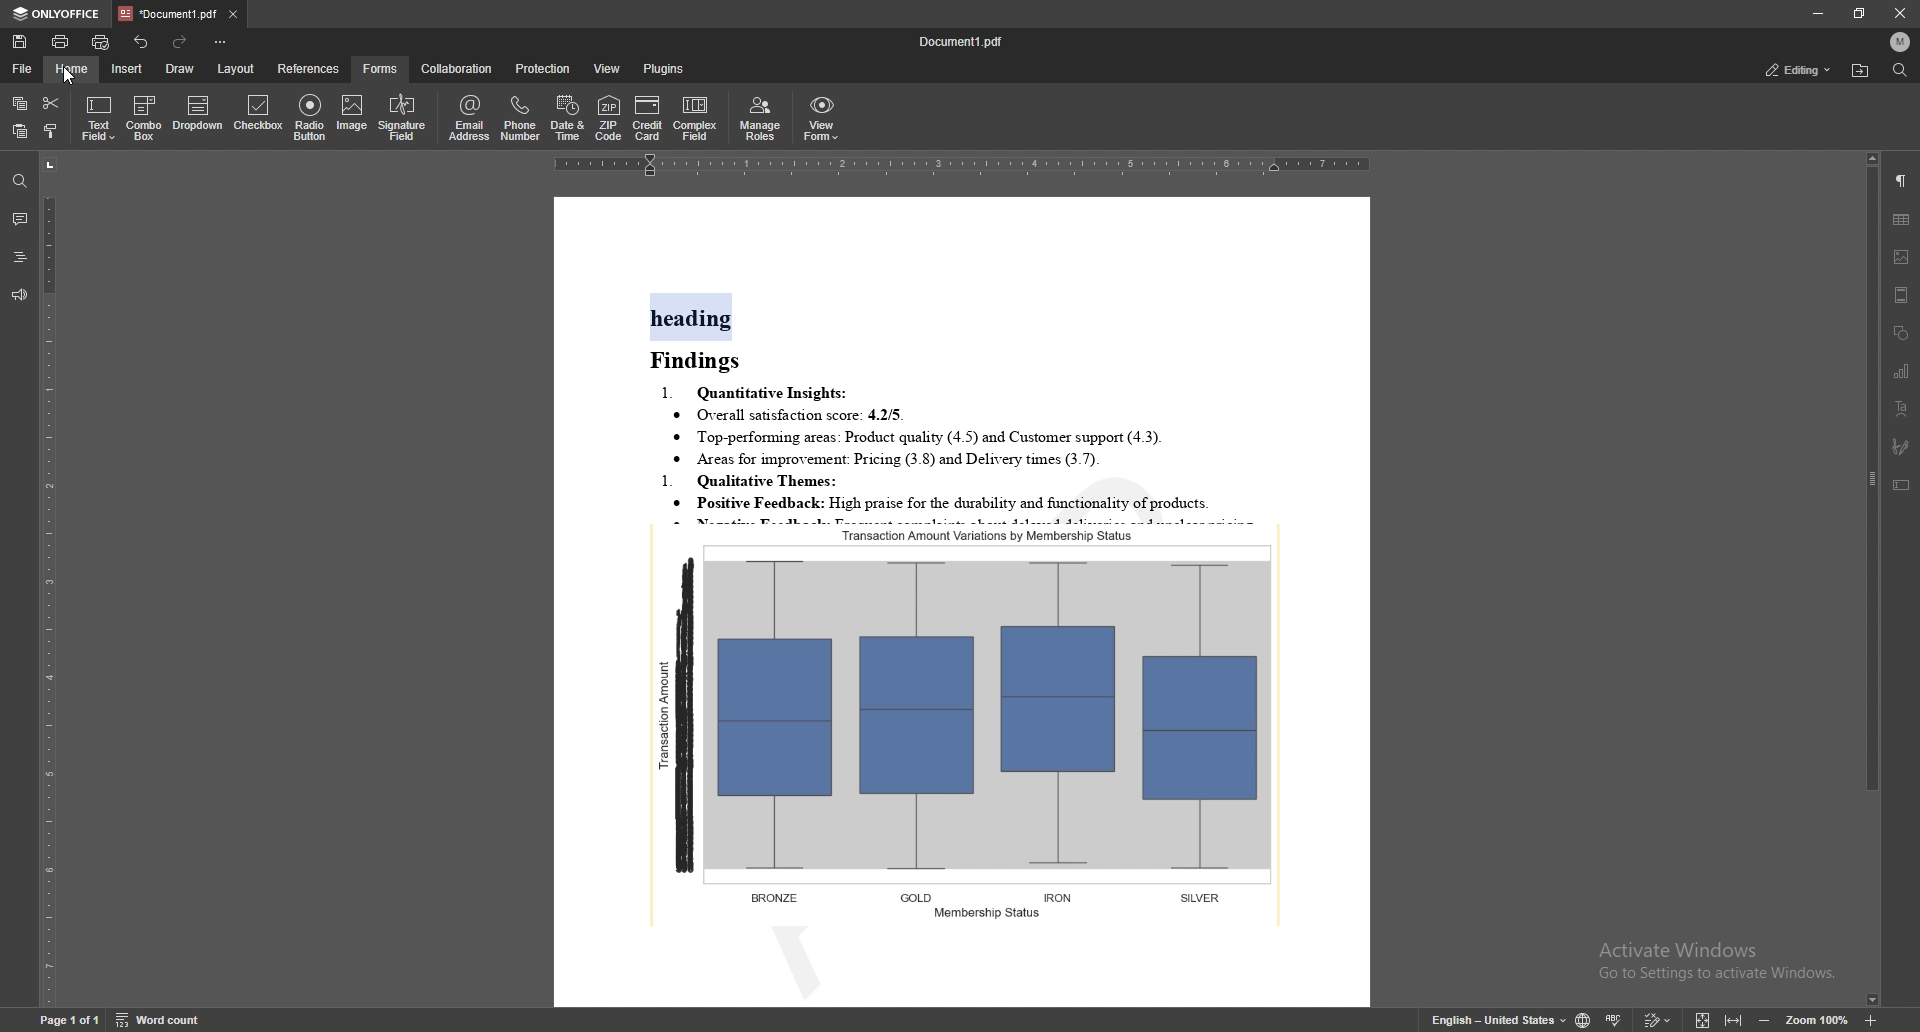 This screenshot has height=1032, width=1920. I want to click on minimize, so click(1816, 13).